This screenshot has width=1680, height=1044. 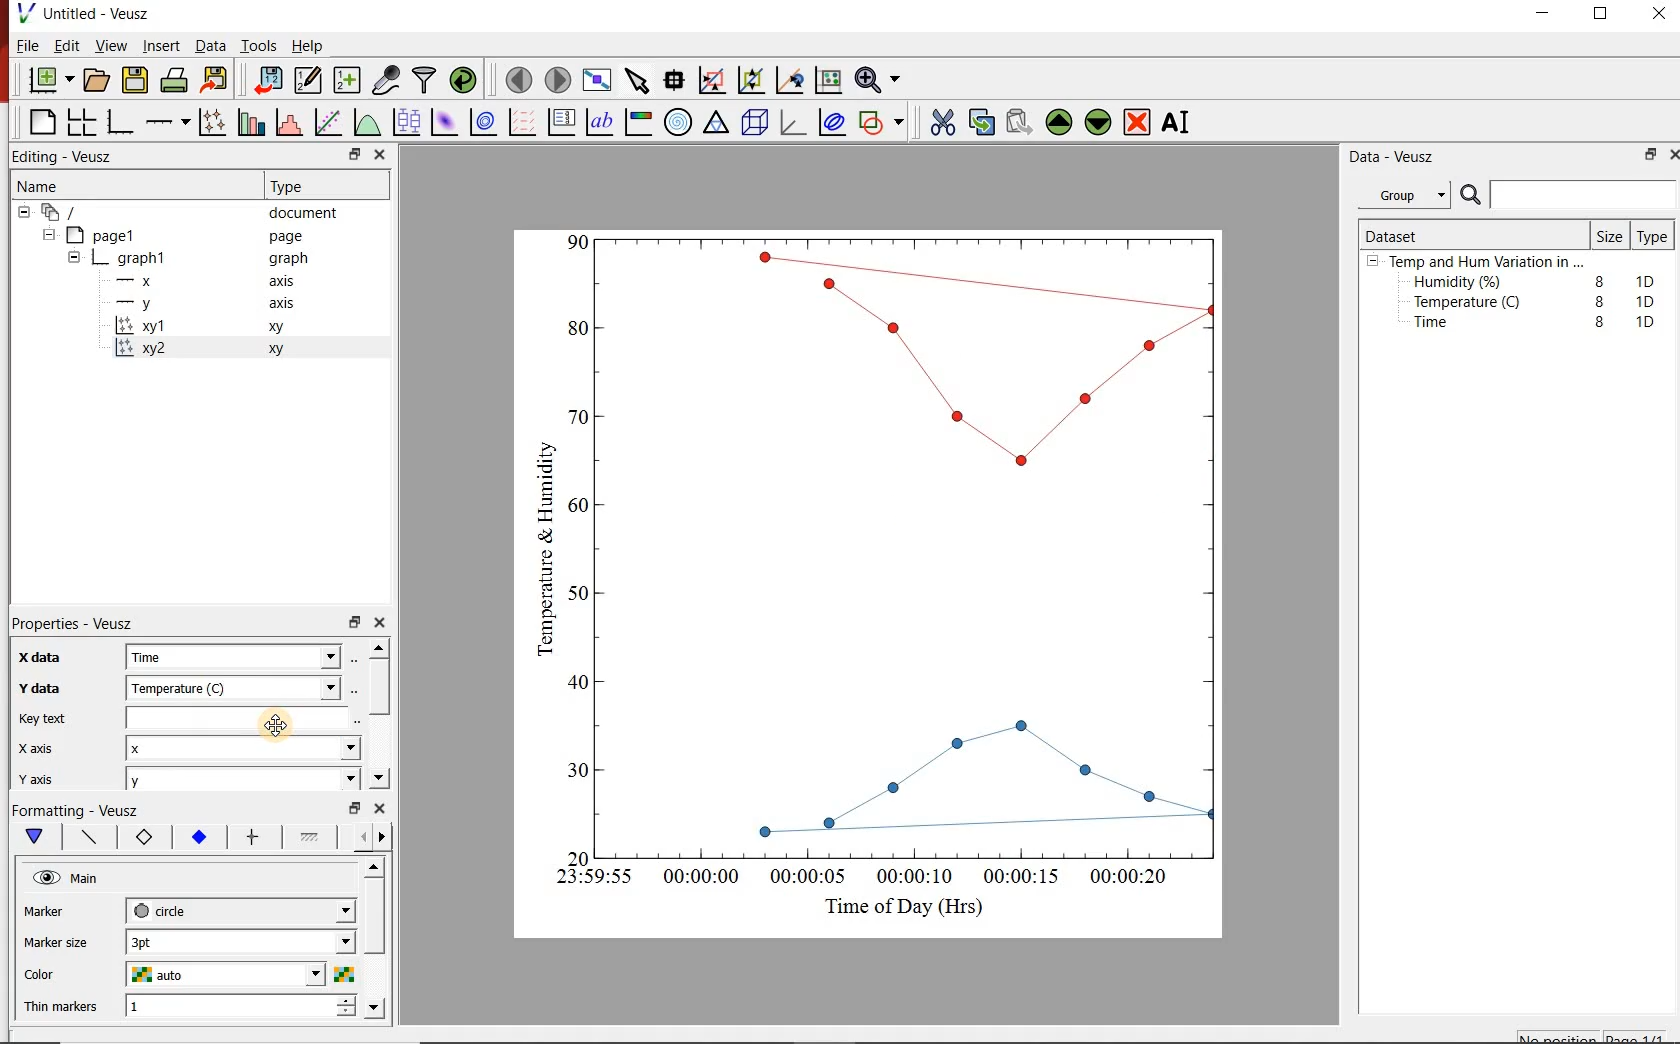 I want to click on auto, so click(x=161, y=975).